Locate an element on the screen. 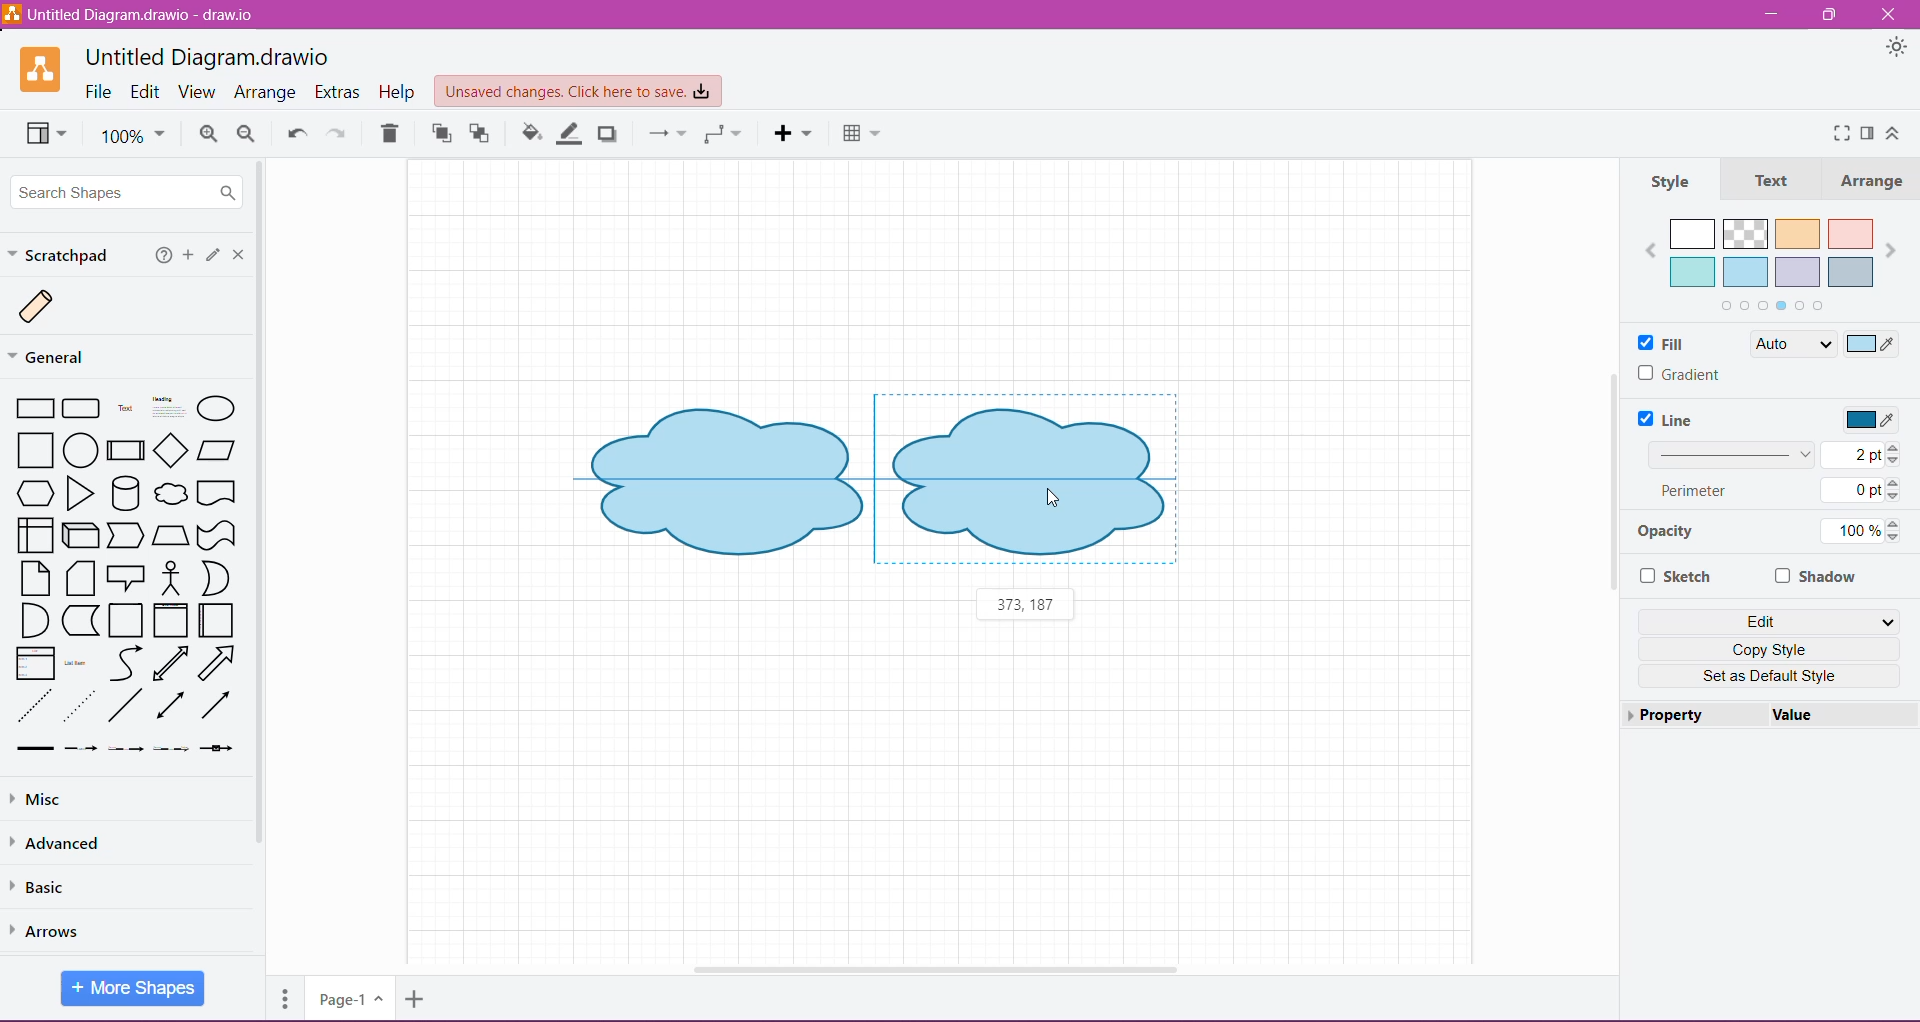  Copy Style is located at coordinates (1772, 650).